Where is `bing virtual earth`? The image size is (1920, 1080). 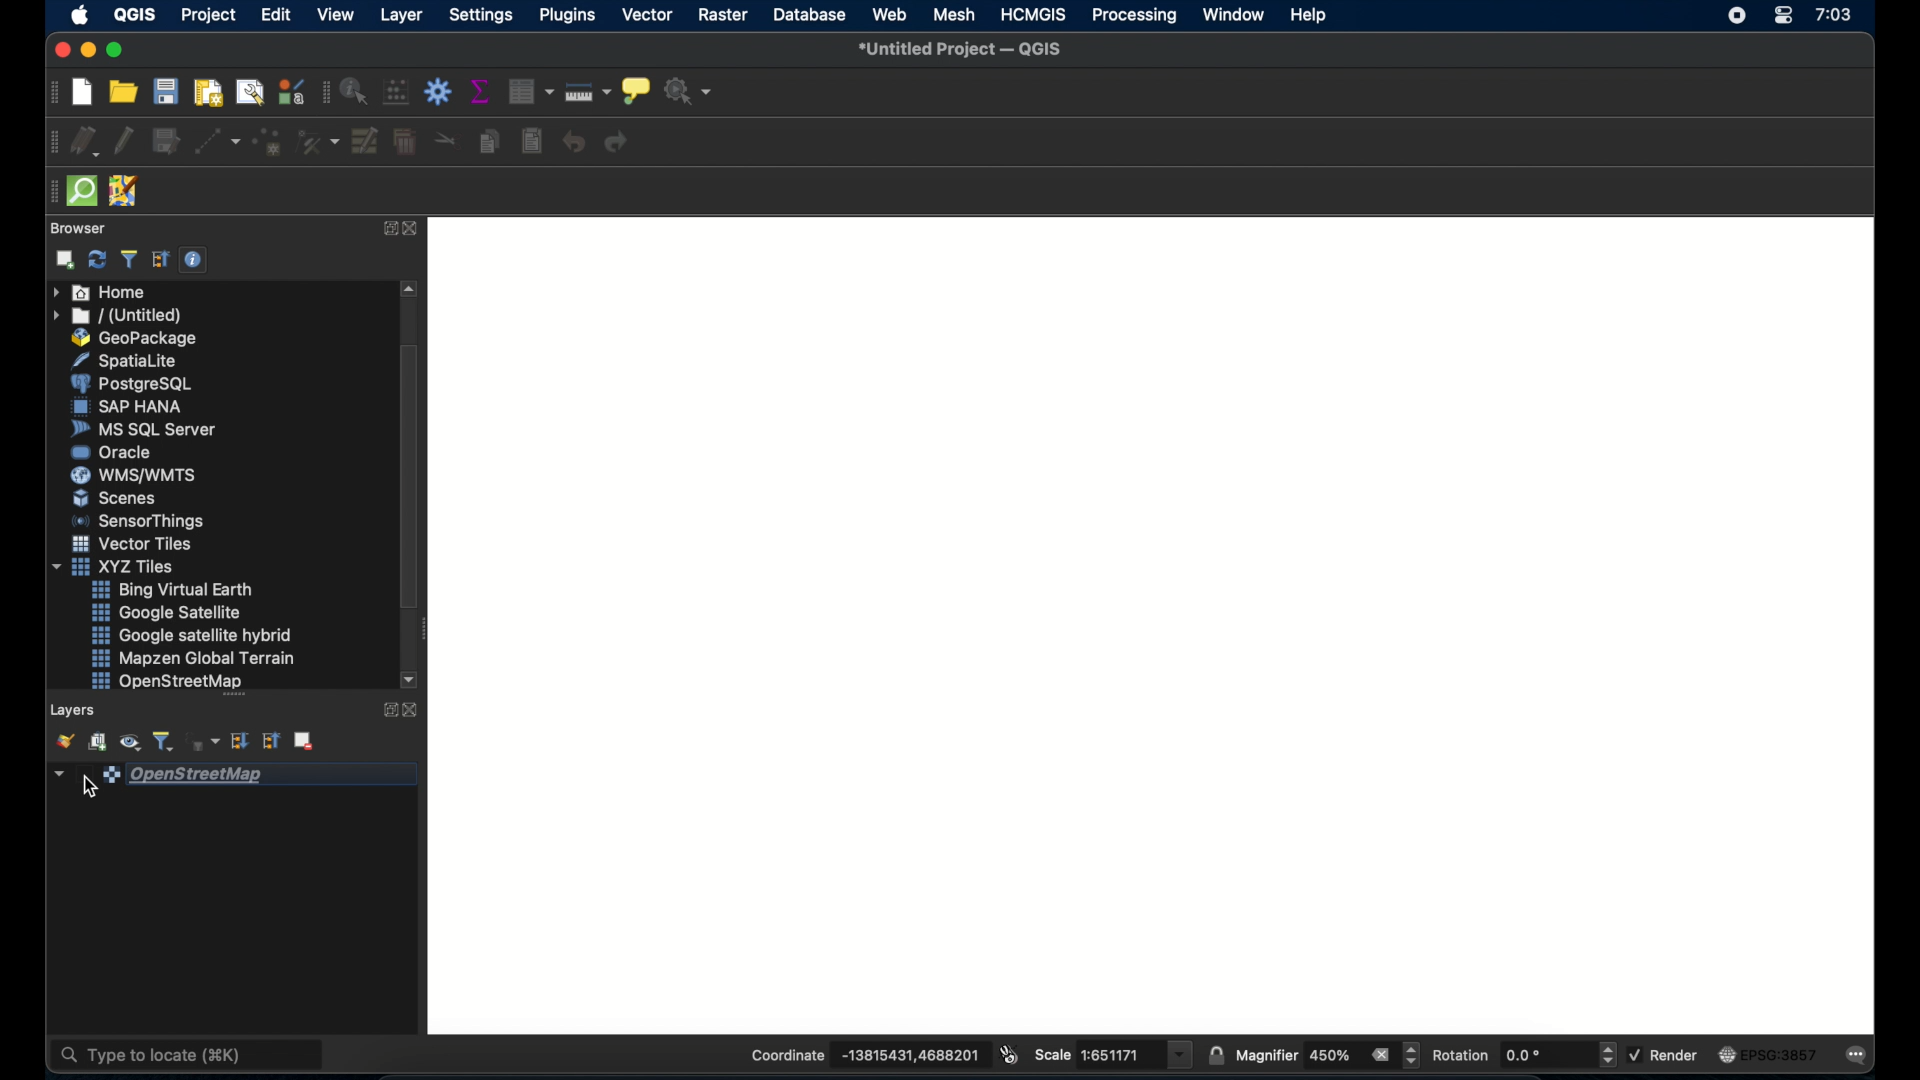
bing virtual earth is located at coordinates (177, 590).